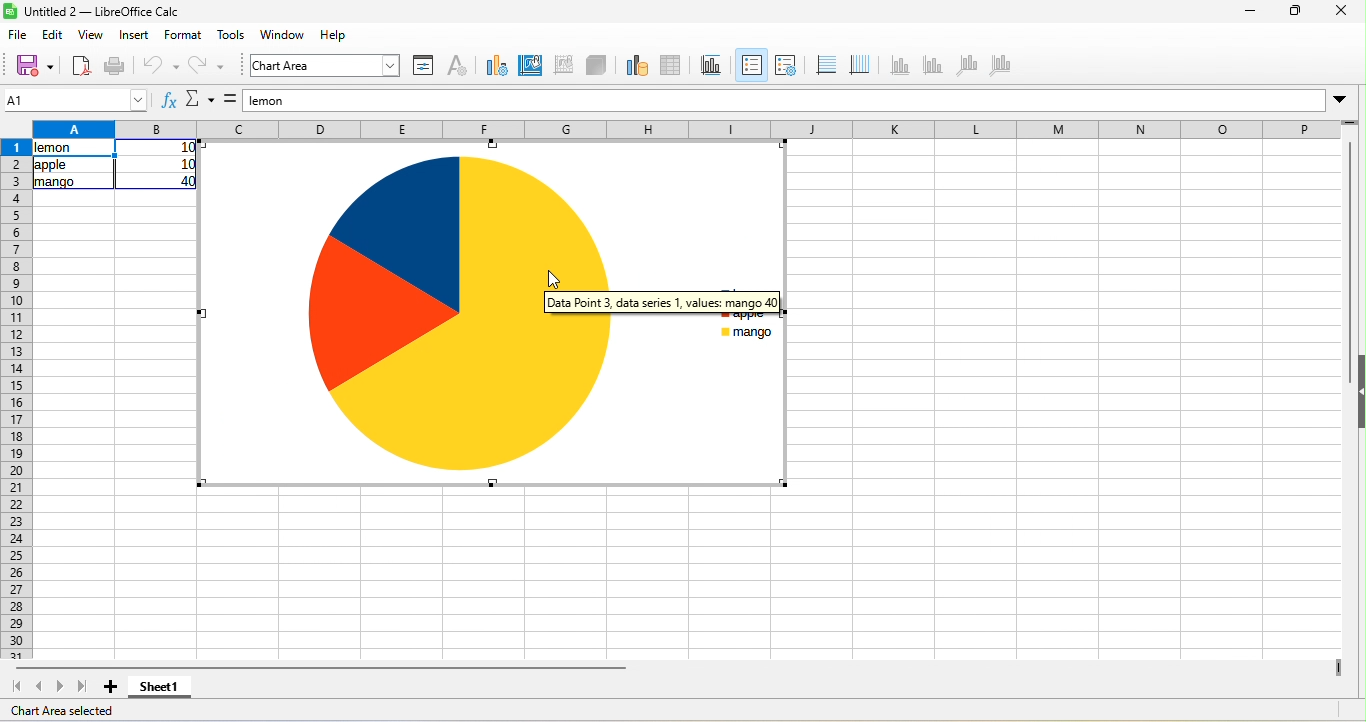  Describe the element at coordinates (782, 101) in the screenshot. I see `formula bar` at that location.